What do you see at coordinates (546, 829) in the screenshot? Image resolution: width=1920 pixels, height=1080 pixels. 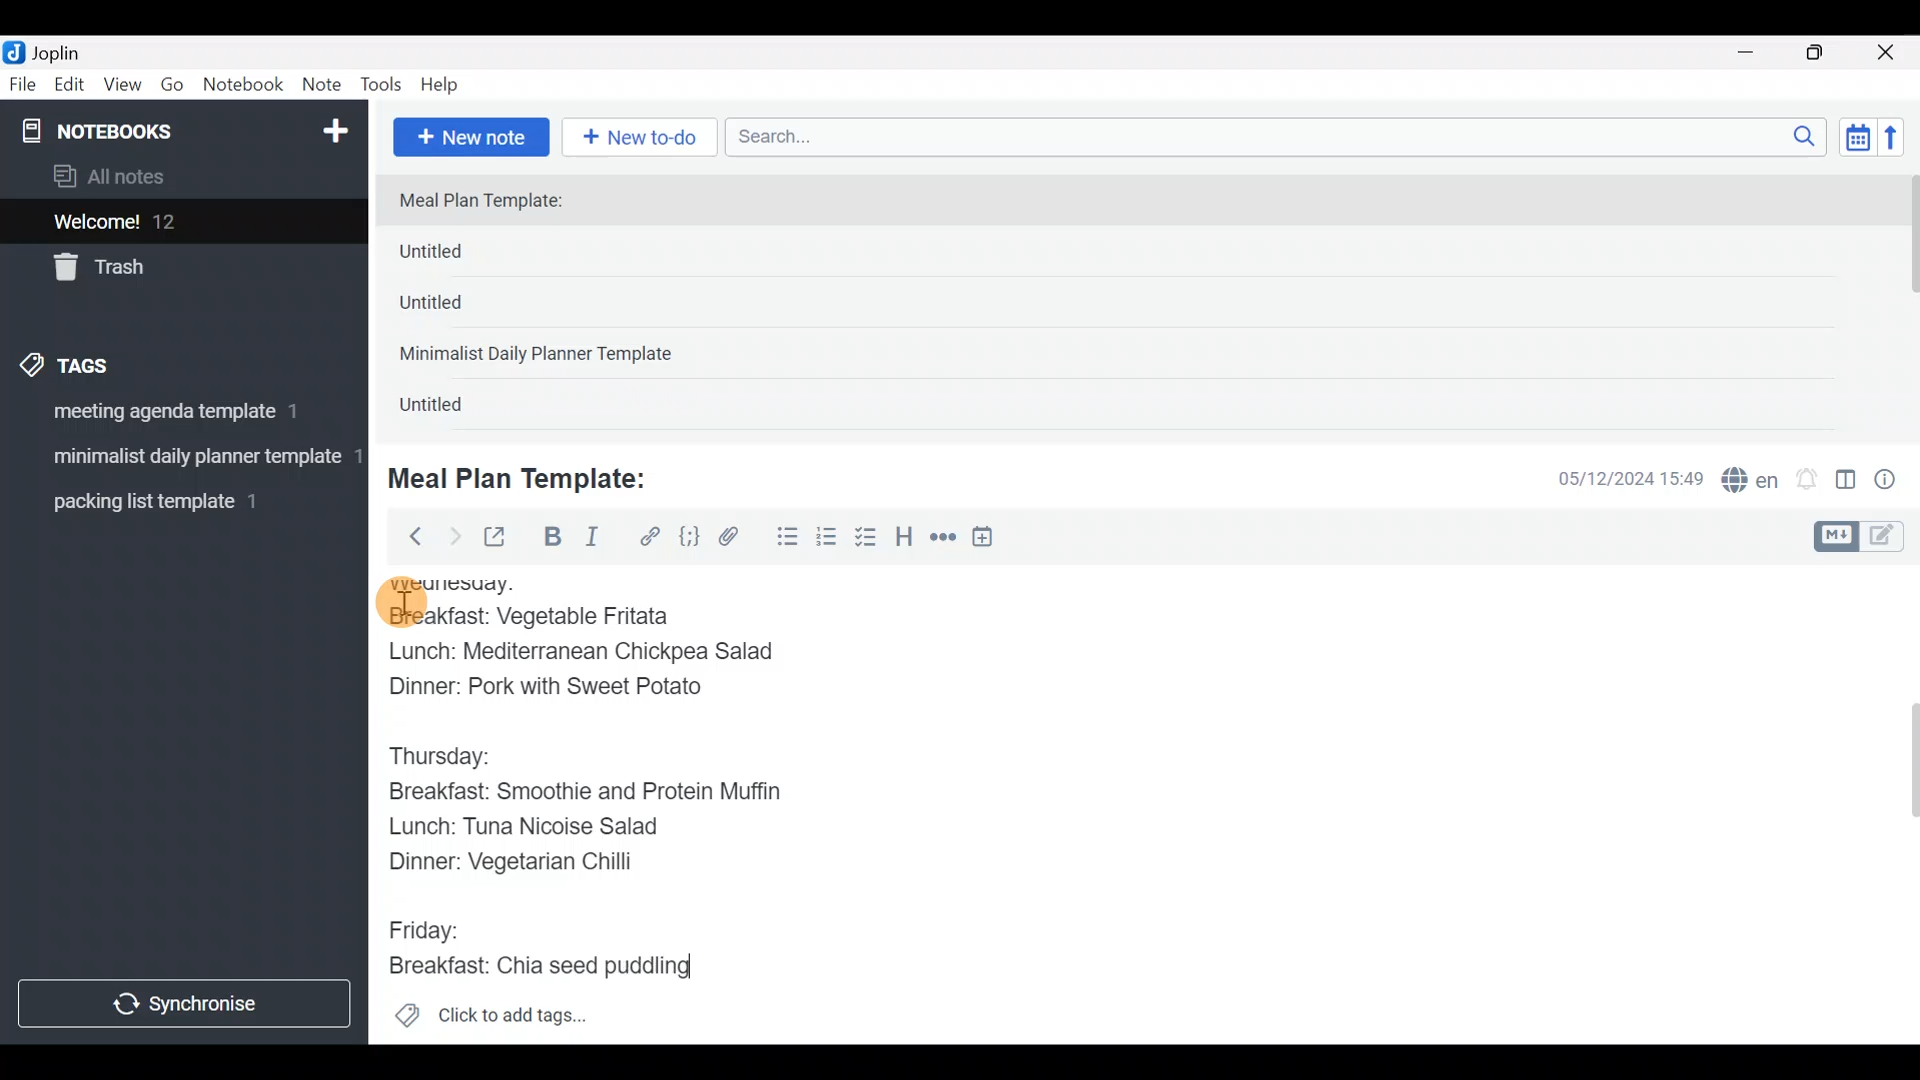 I see `Lunch: Tuna Nicoise Salad` at bounding box center [546, 829].